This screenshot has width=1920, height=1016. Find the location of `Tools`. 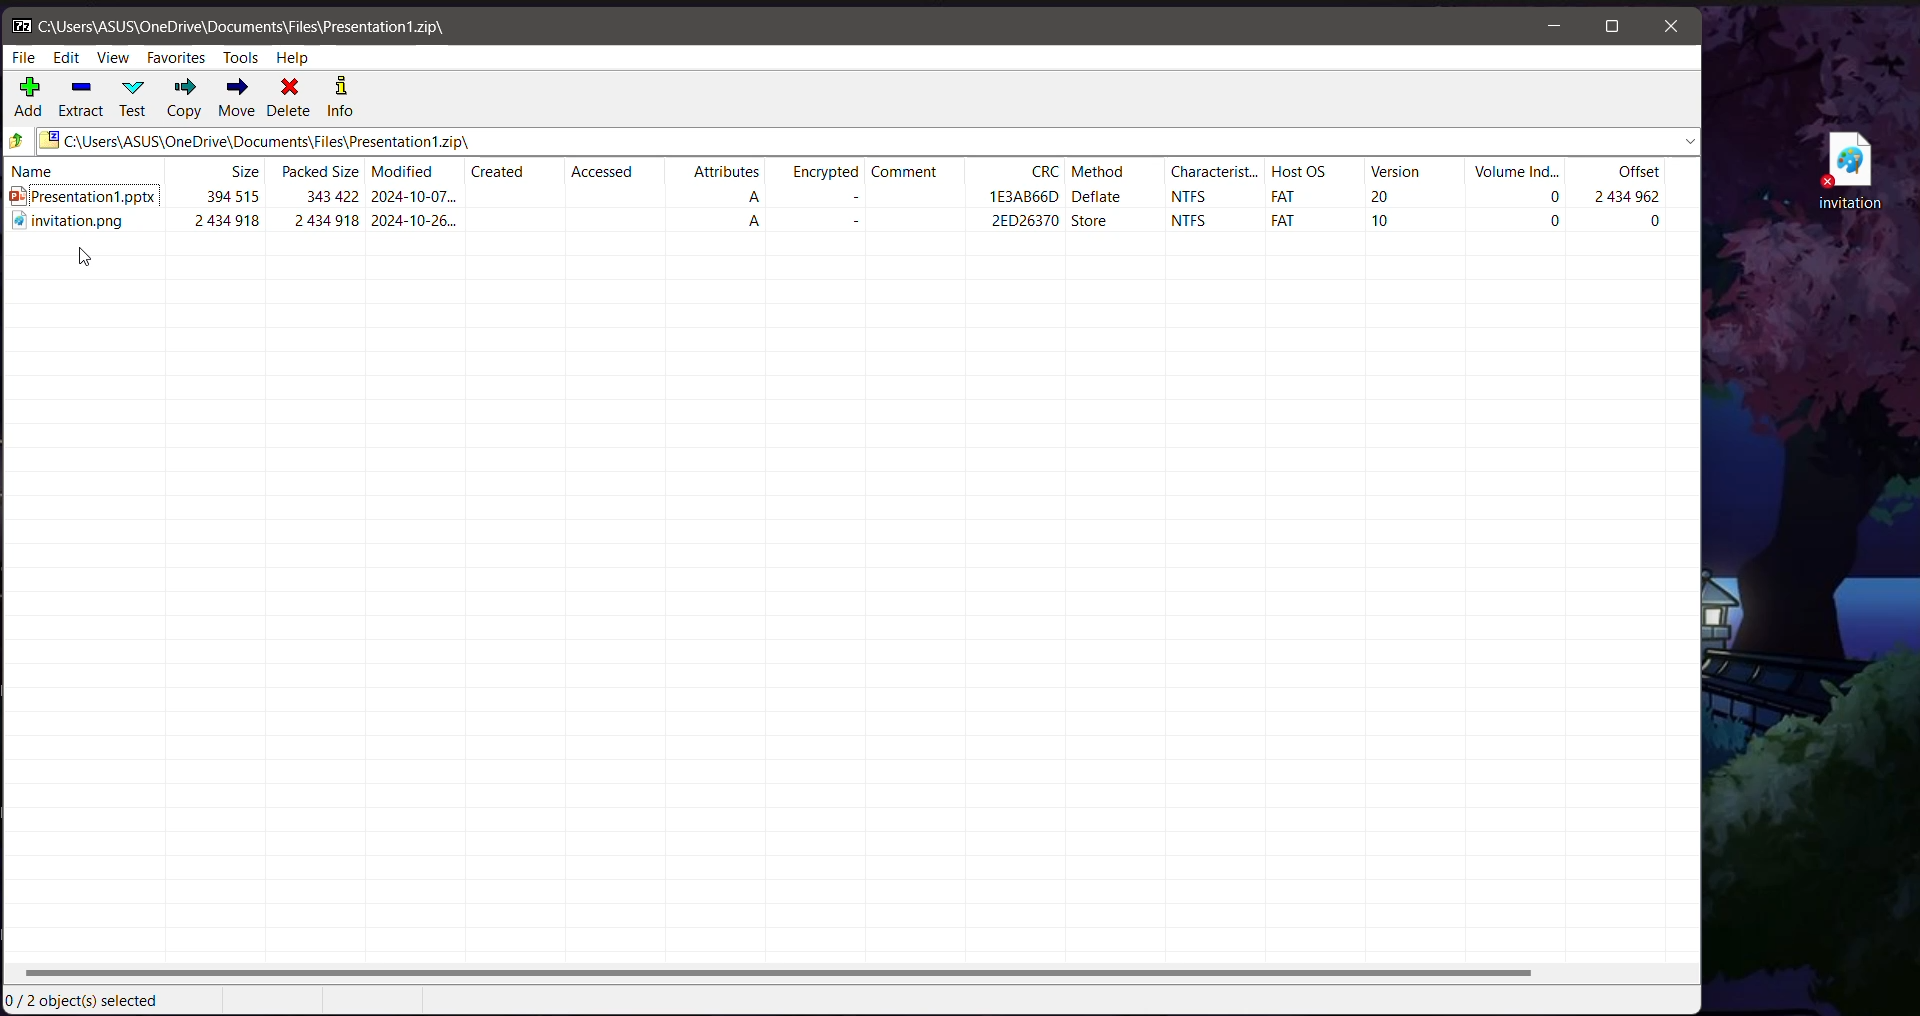

Tools is located at coordinates (240, 58).